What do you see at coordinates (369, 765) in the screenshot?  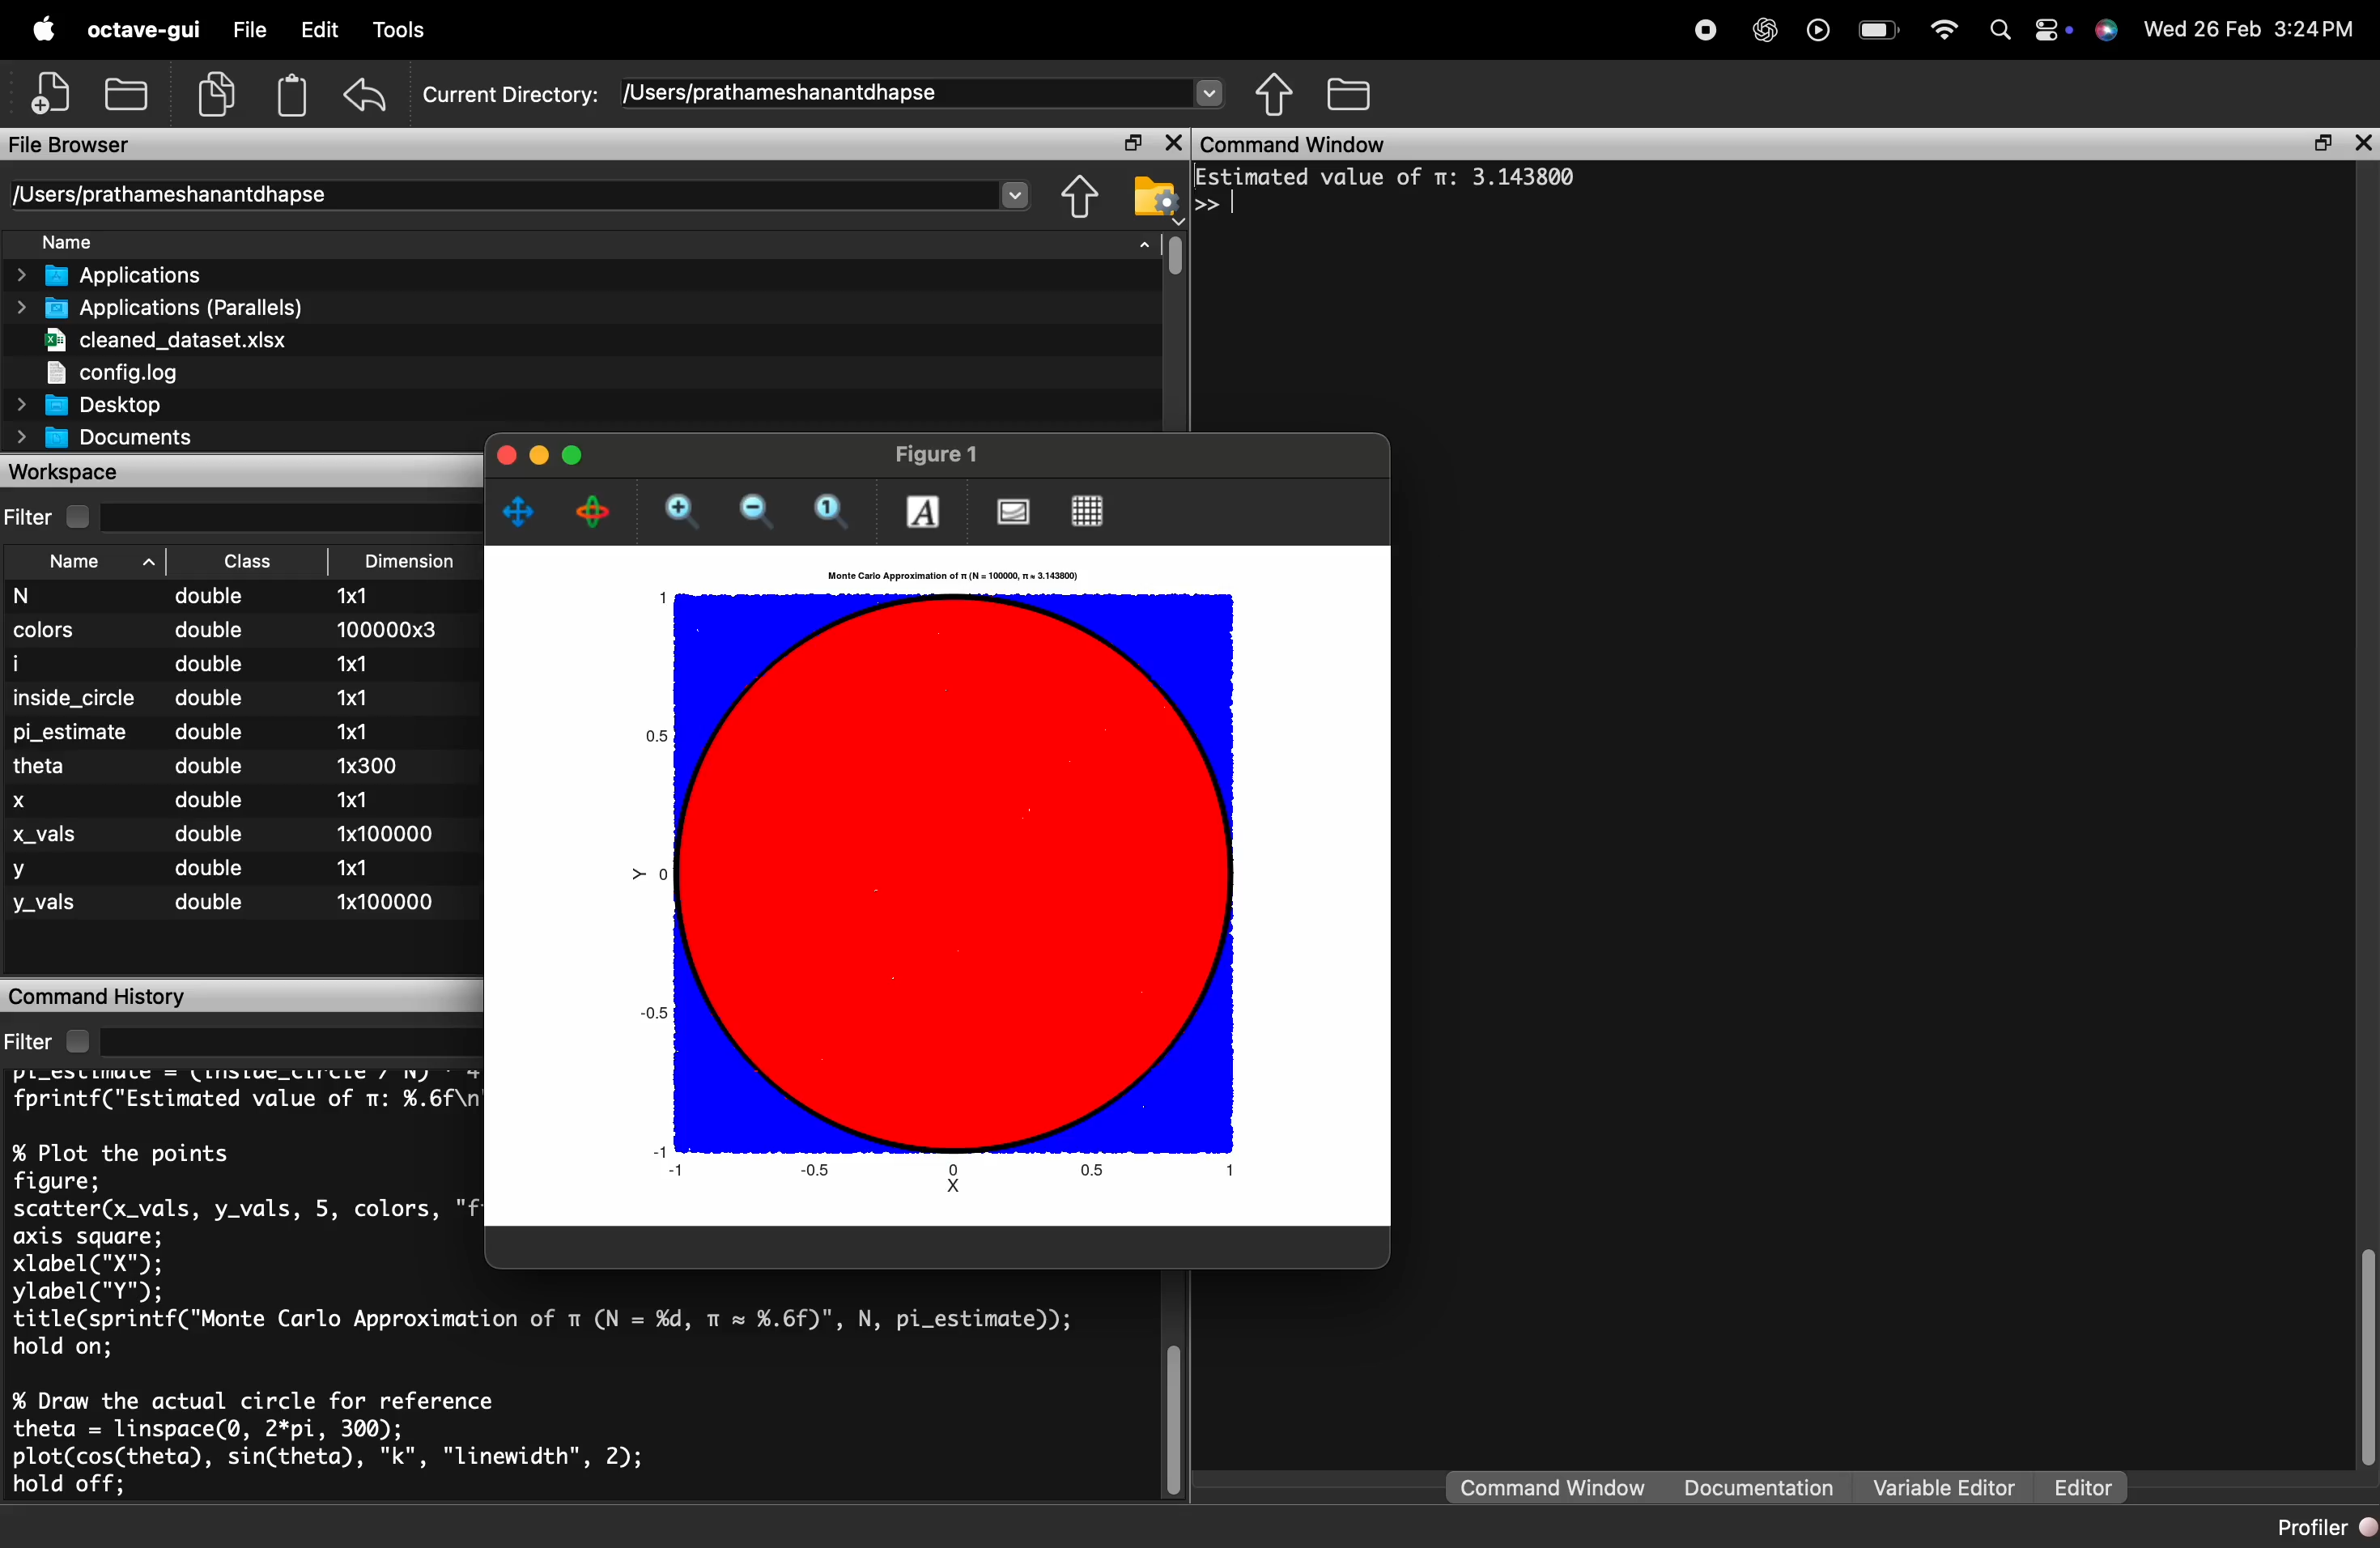 I see `1x300` at bounding box center [369, 765].